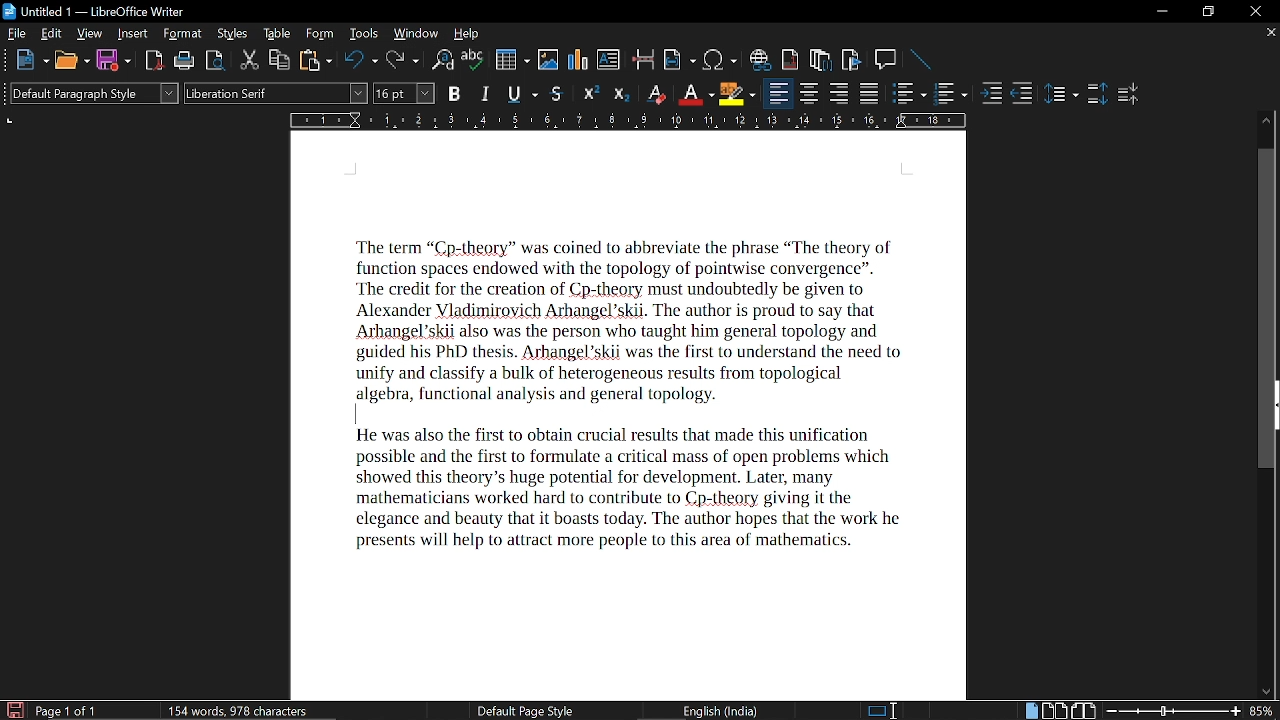  I want to click on insert page brake, so click(644, 61).